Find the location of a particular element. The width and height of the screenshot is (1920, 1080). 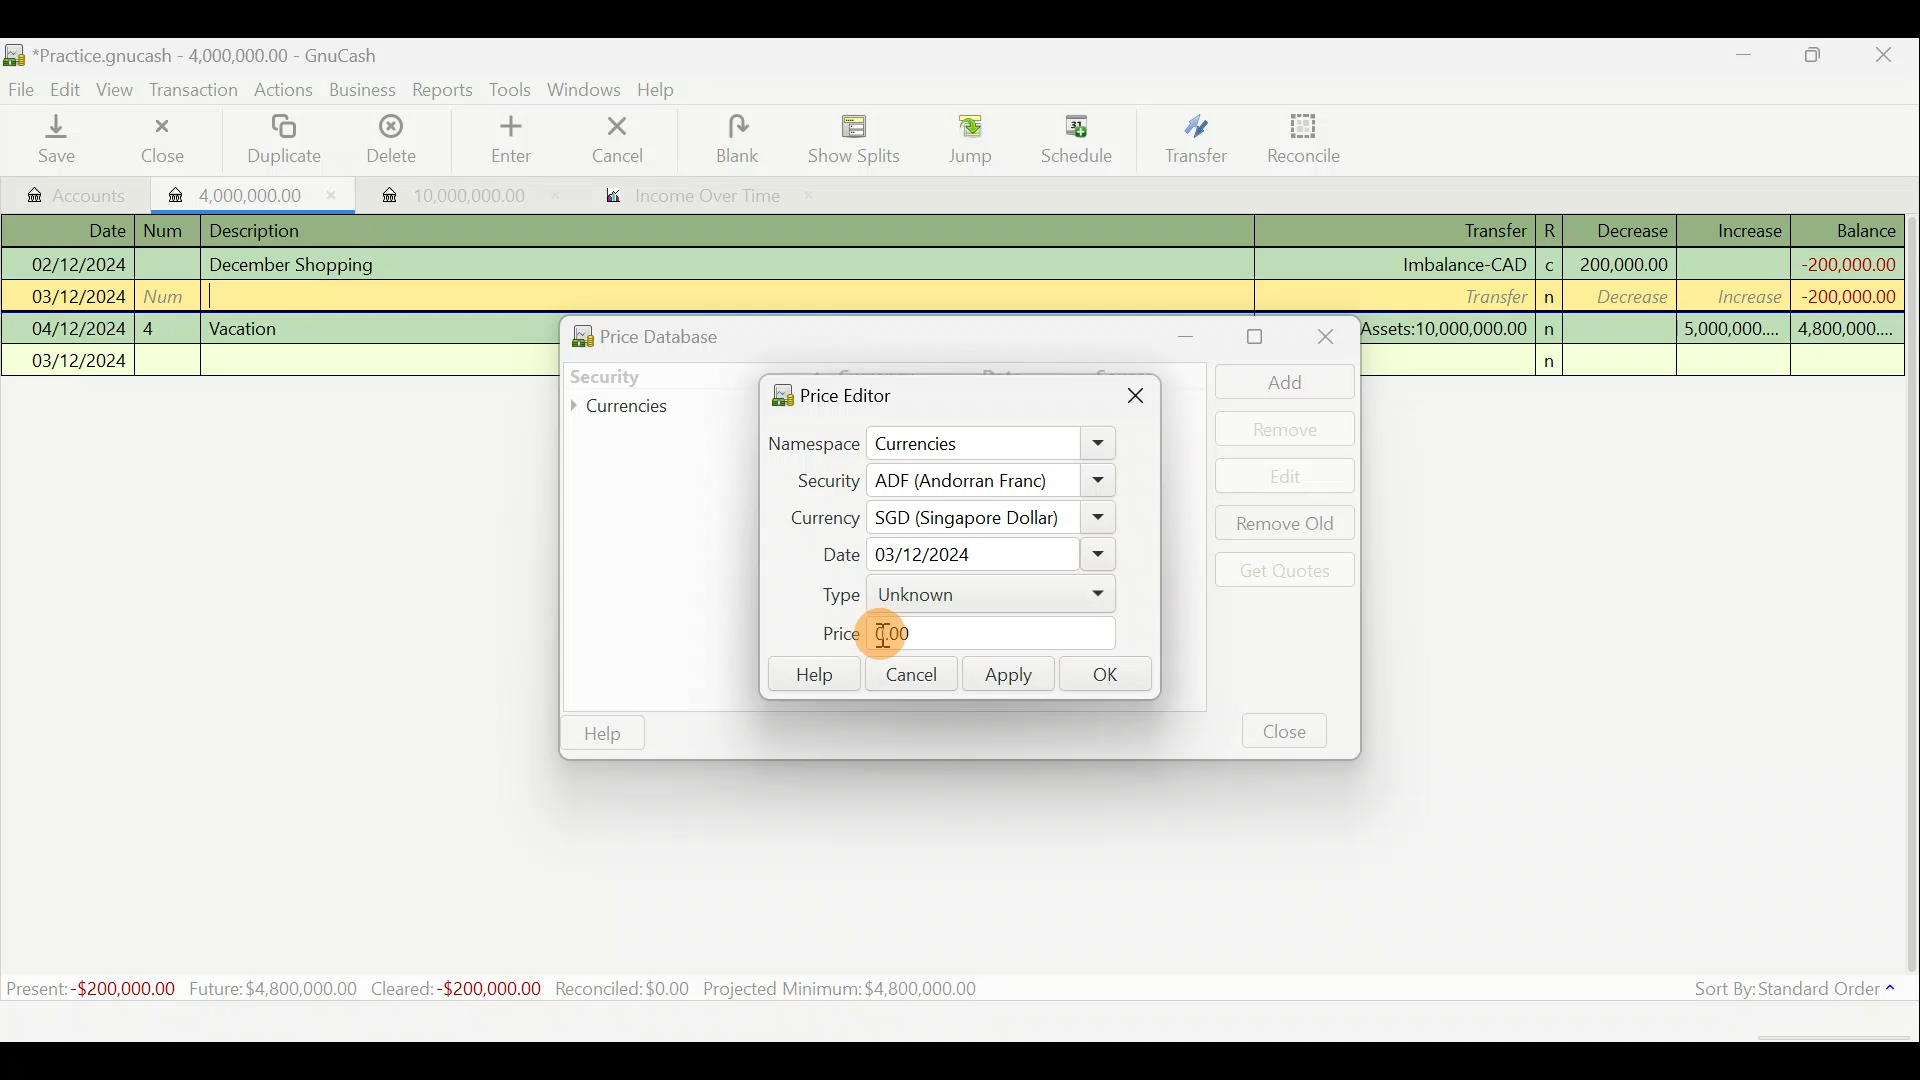

increase is located at coordinates (1737, 296).